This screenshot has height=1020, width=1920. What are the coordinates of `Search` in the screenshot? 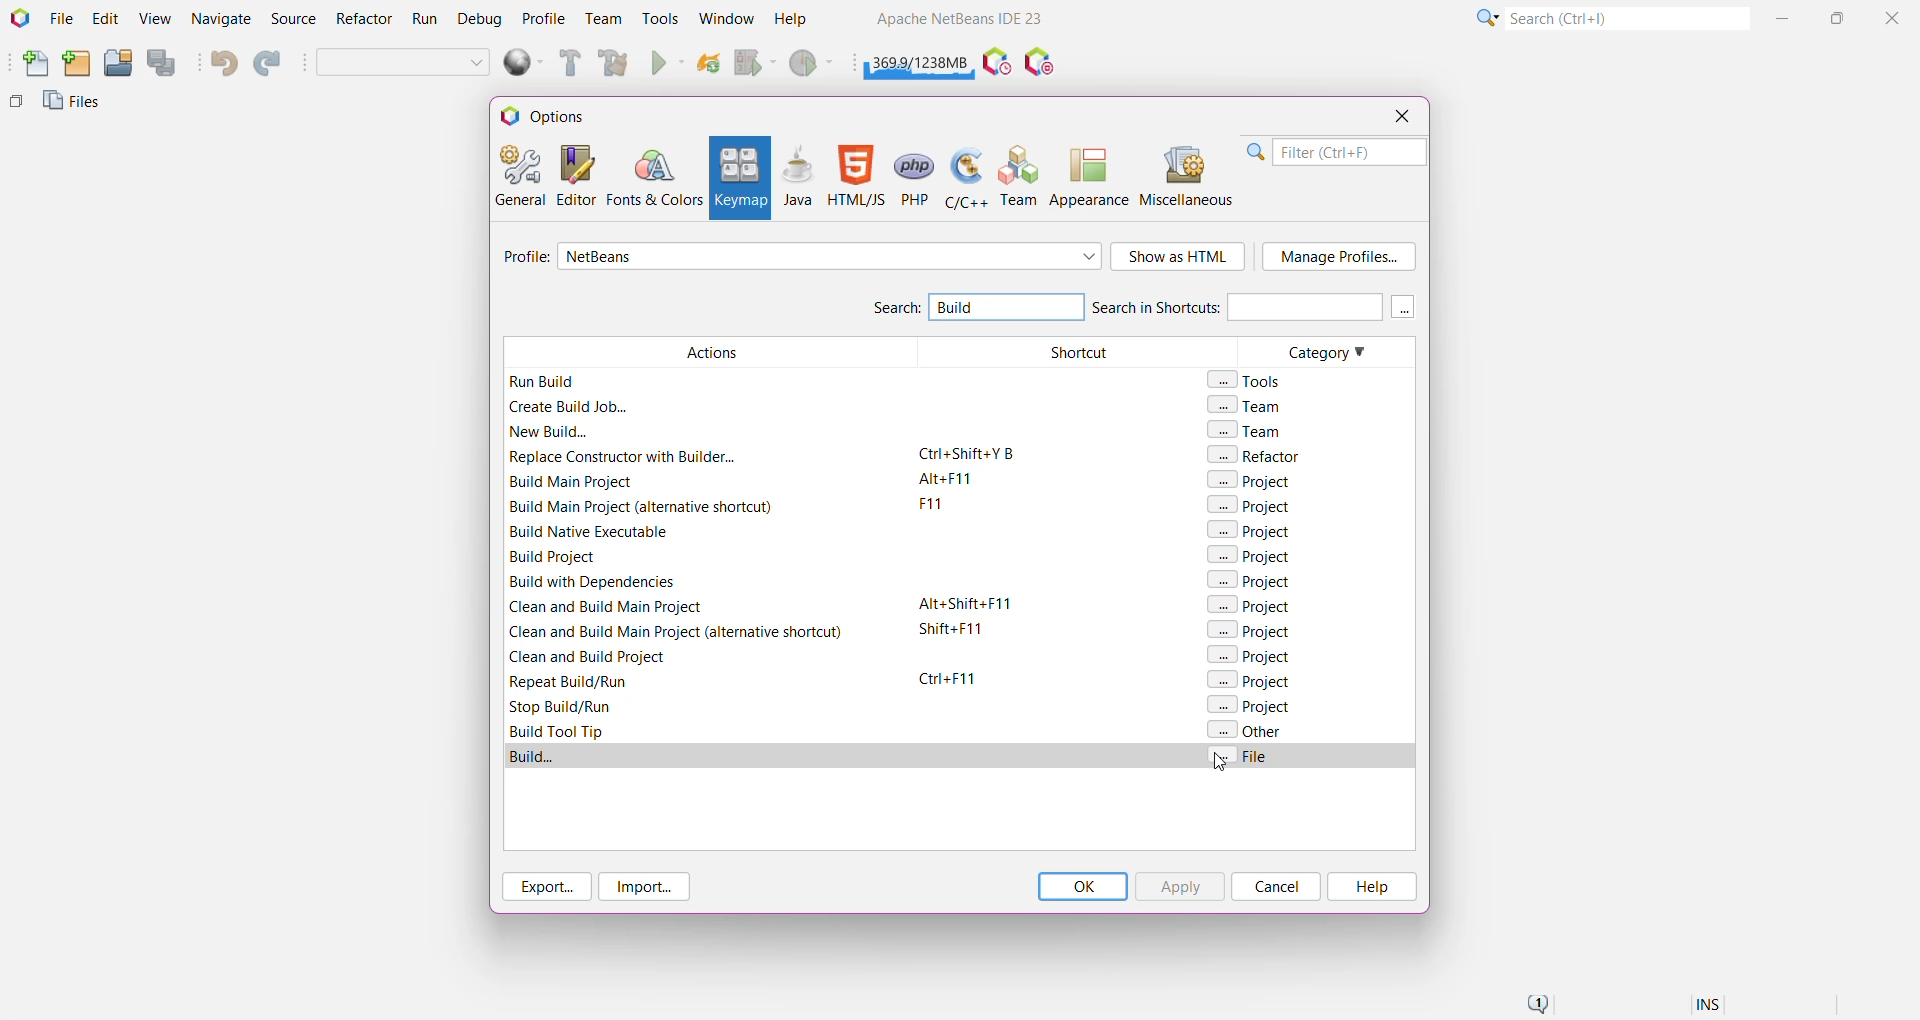 It's located at (1626, 17).